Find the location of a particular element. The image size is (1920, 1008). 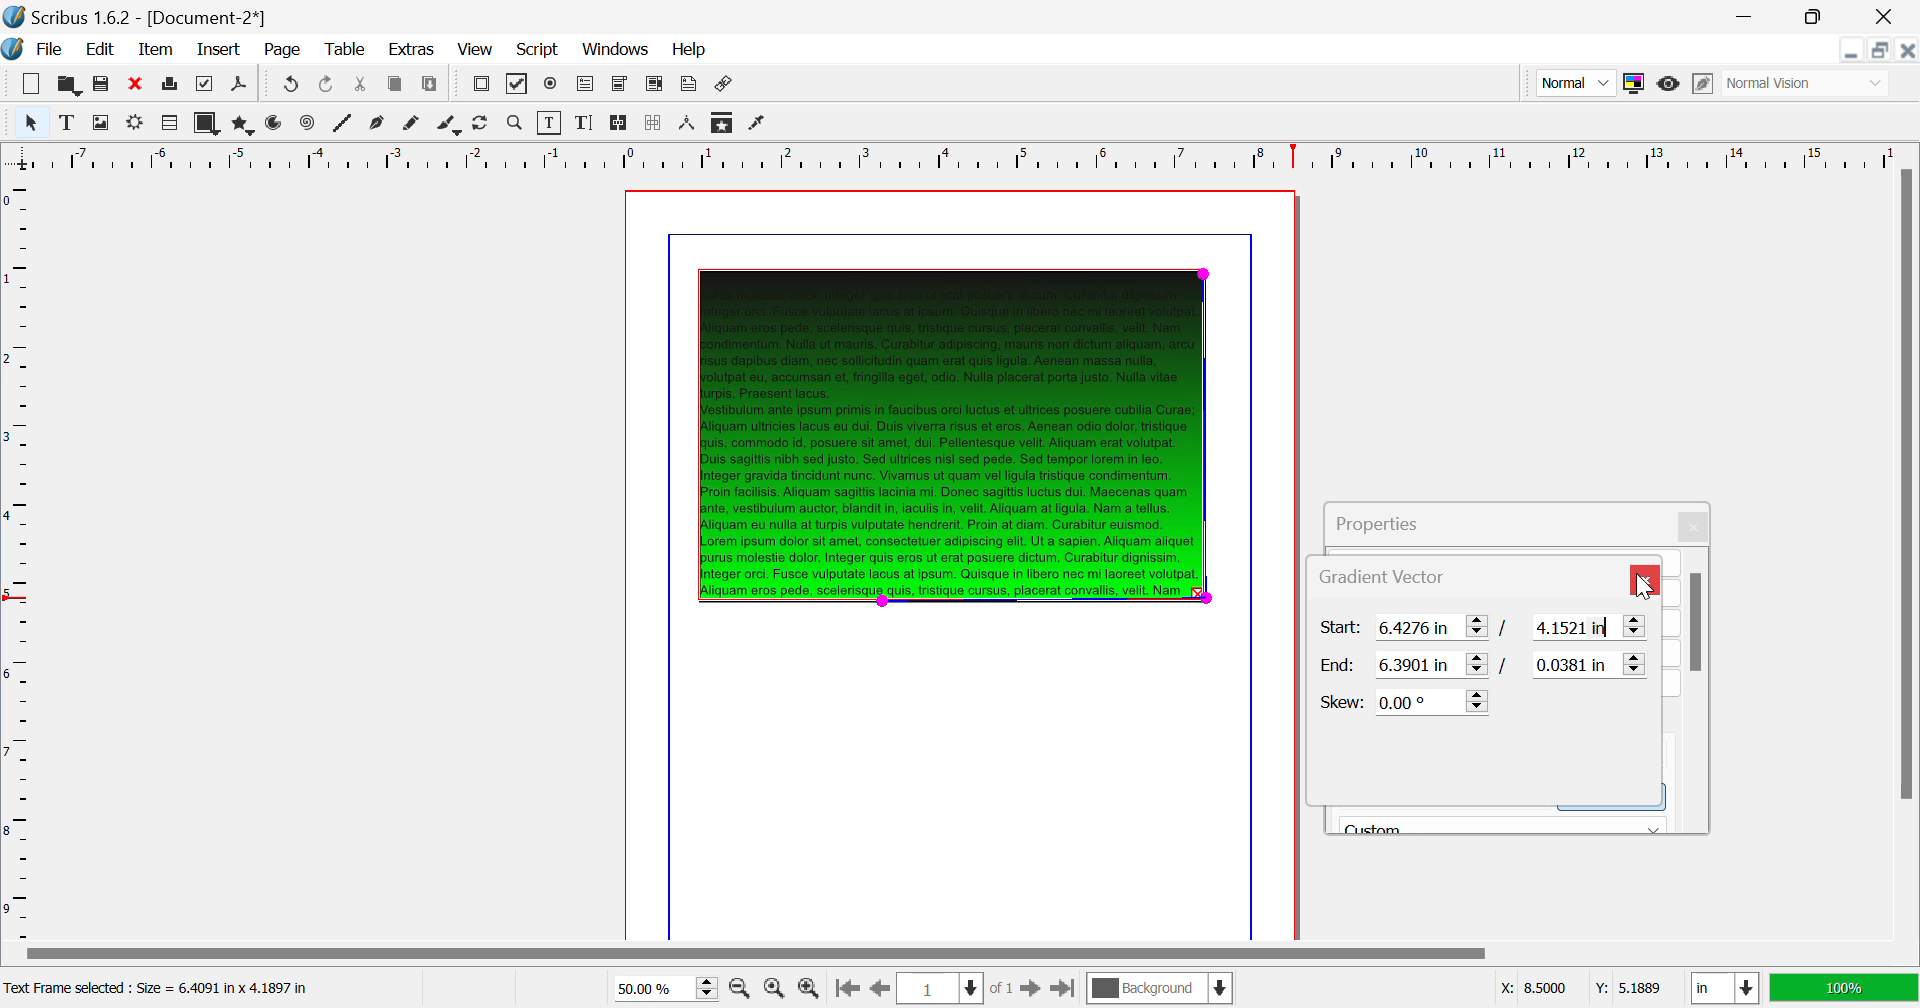

Discard is located at coordinates (136, 84).